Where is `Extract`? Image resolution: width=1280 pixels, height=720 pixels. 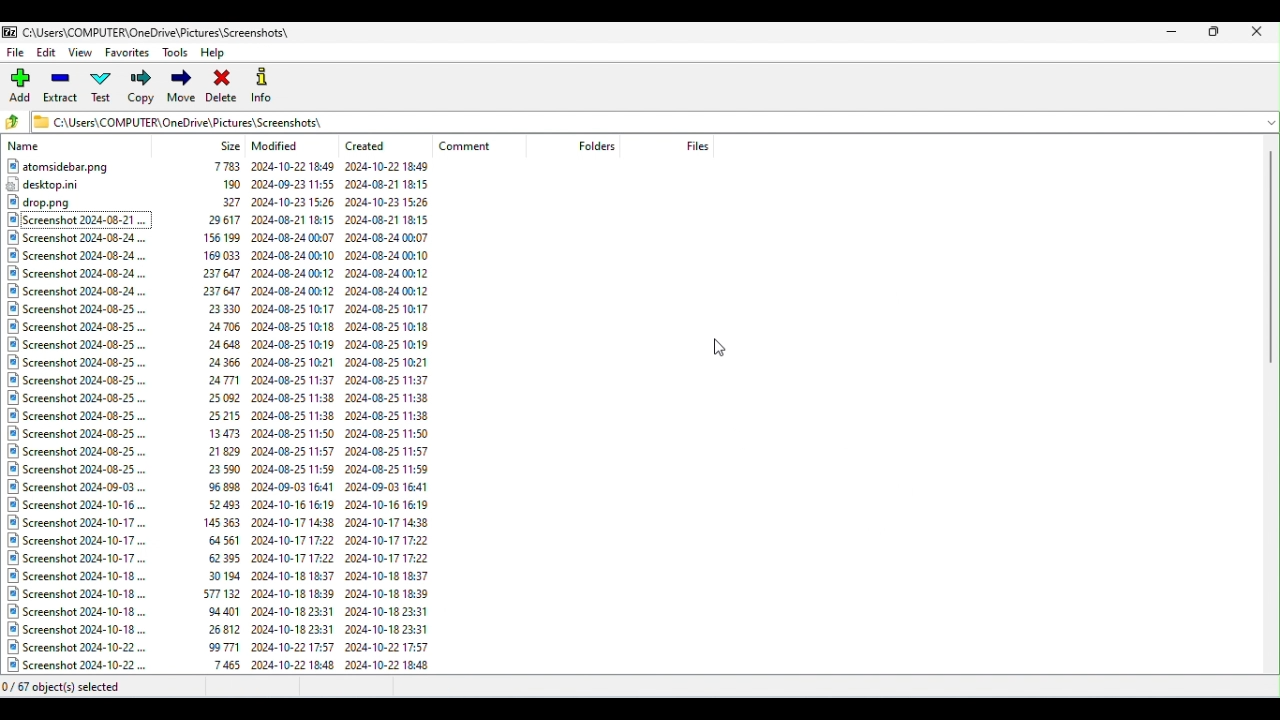
Extract is located at coordinates (62, 89).